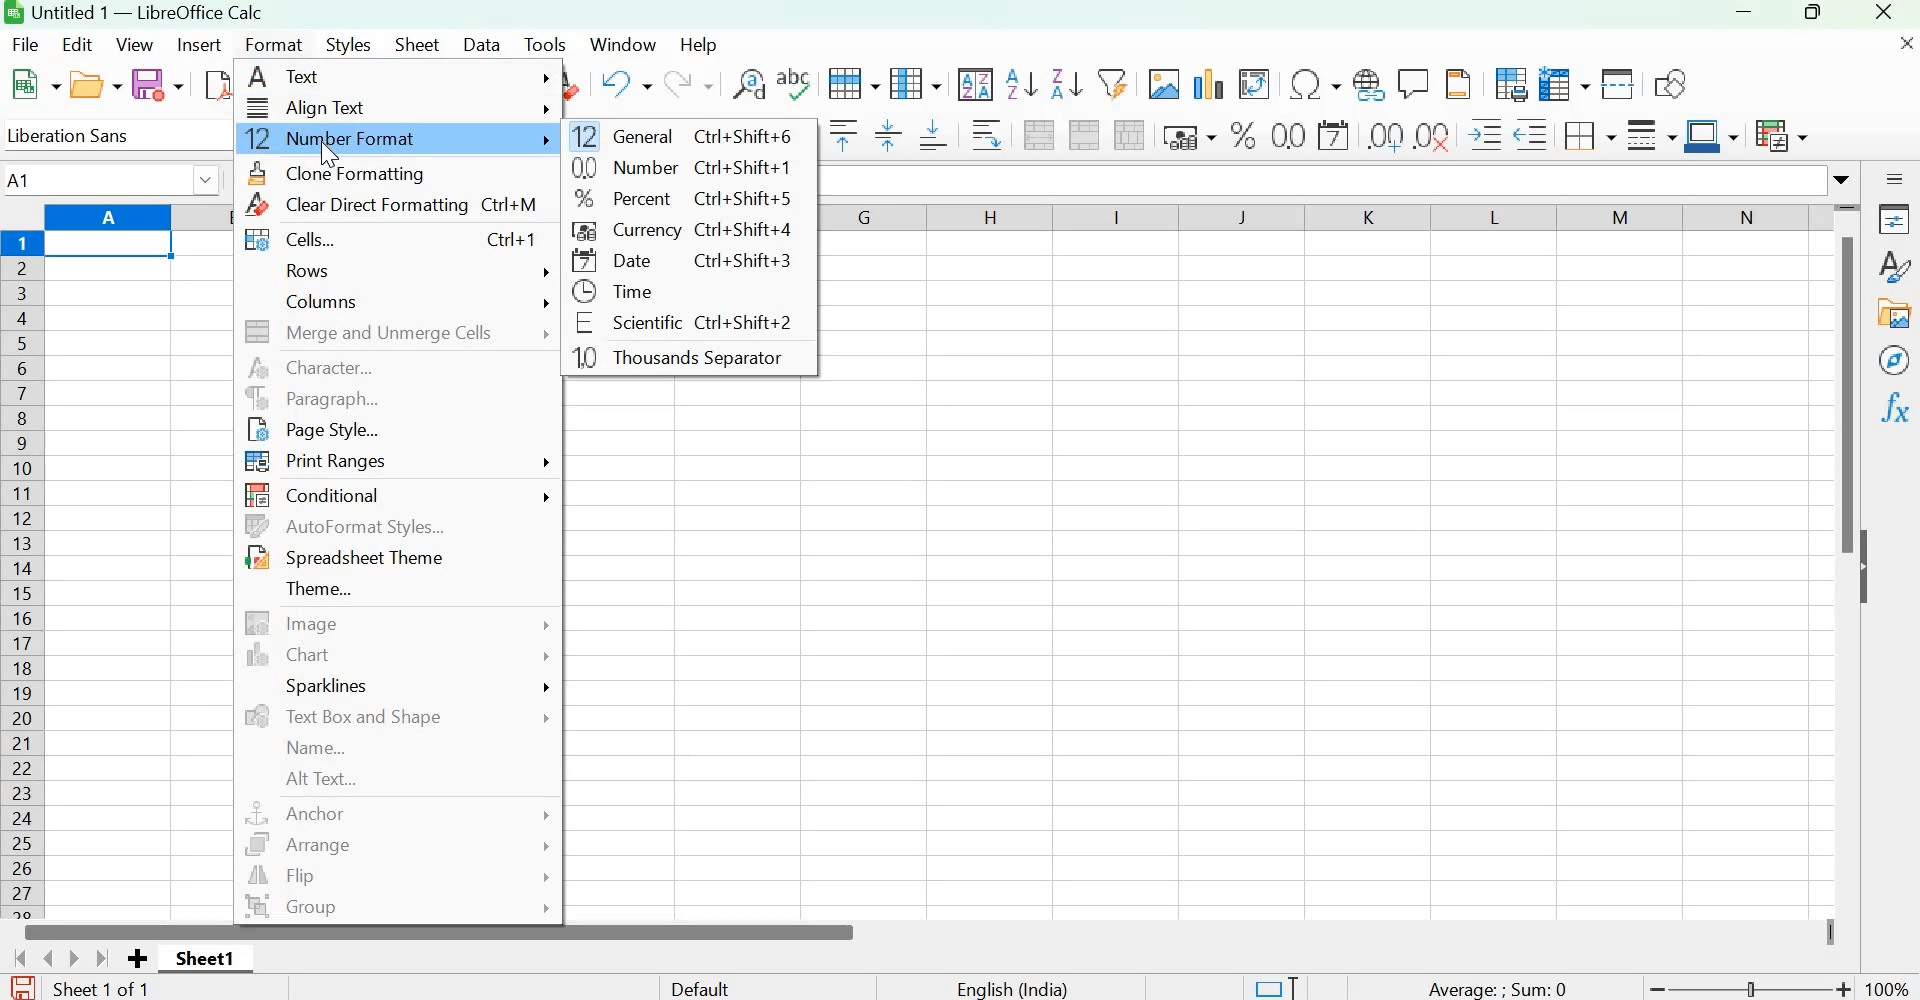 This screenshot has width=1920, height=1000. Describe the element at coordinates (1781, 135) in the screenshot. I see `Conditional ` at that location.